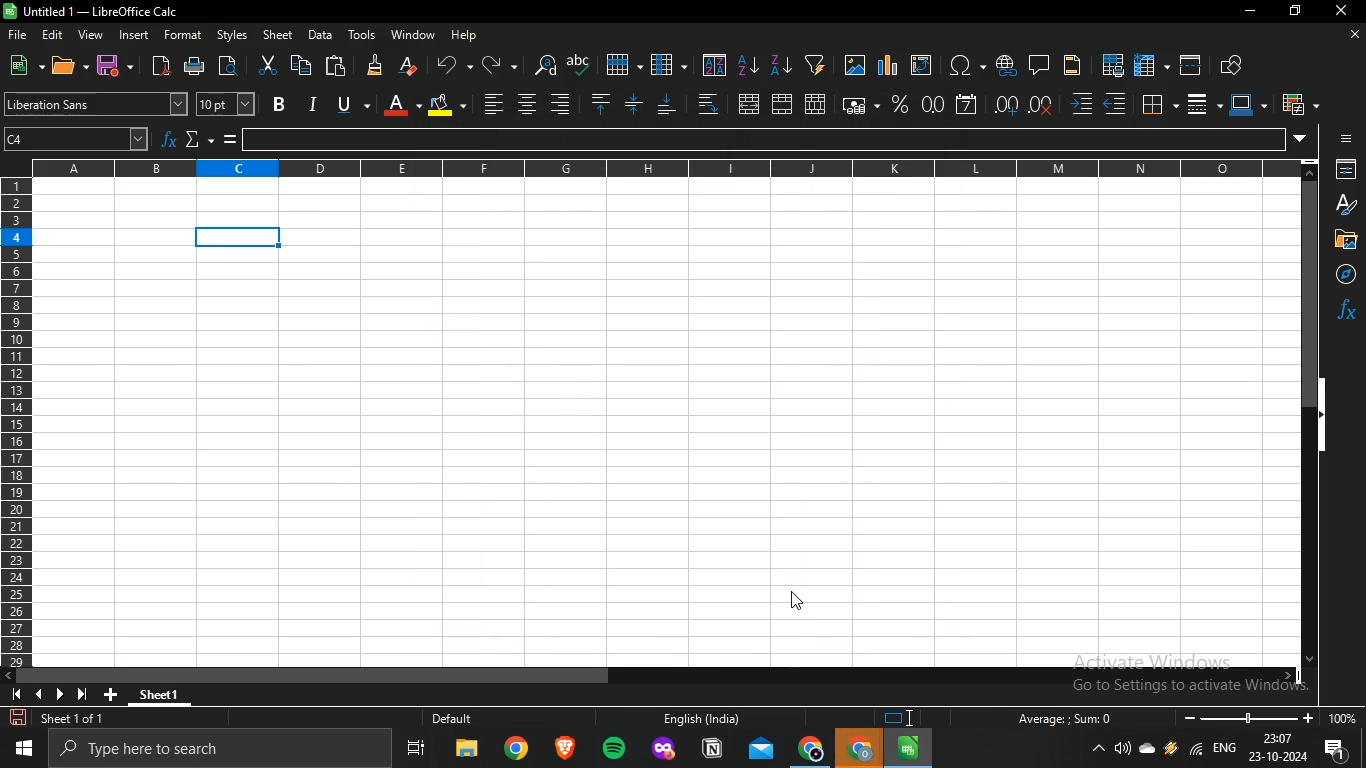 The height and width of the screenshot is (768, 1366). What do you see at coordinates (312, 103) in the screenshot?
I see `italic` at bounding box center [312, 103].